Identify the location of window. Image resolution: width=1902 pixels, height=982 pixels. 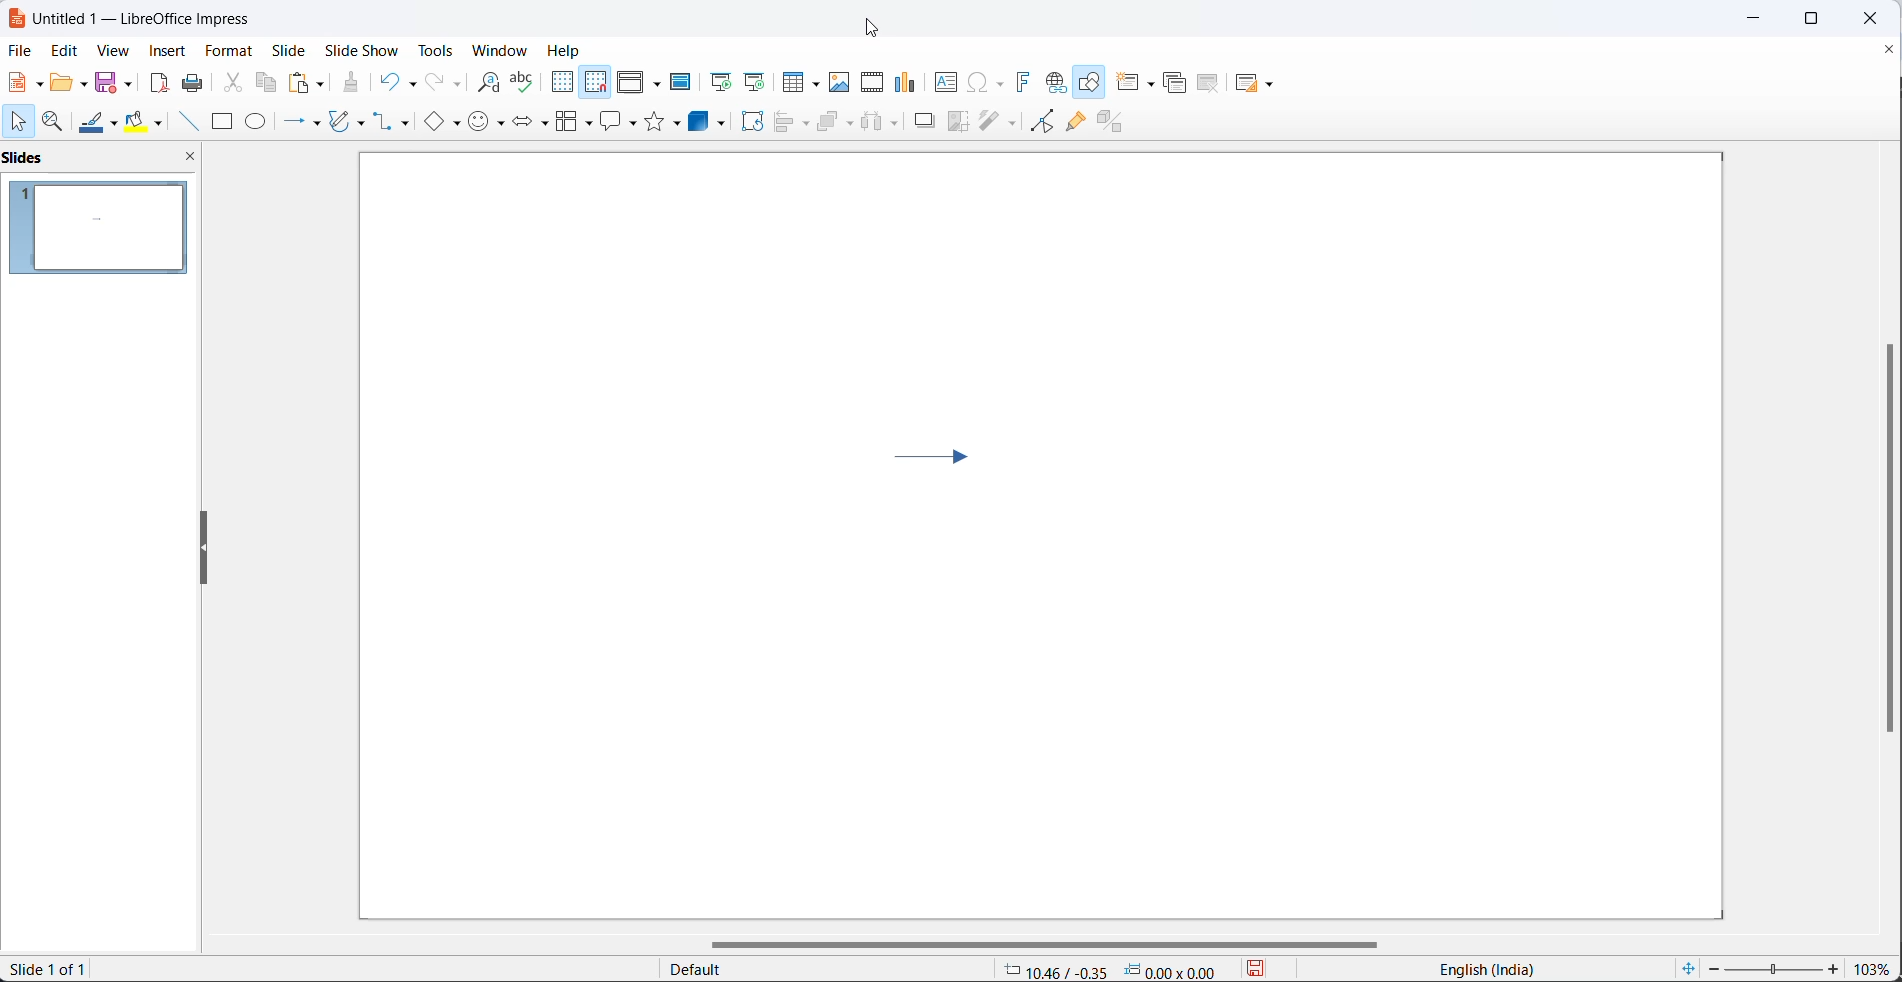
(499, 52).